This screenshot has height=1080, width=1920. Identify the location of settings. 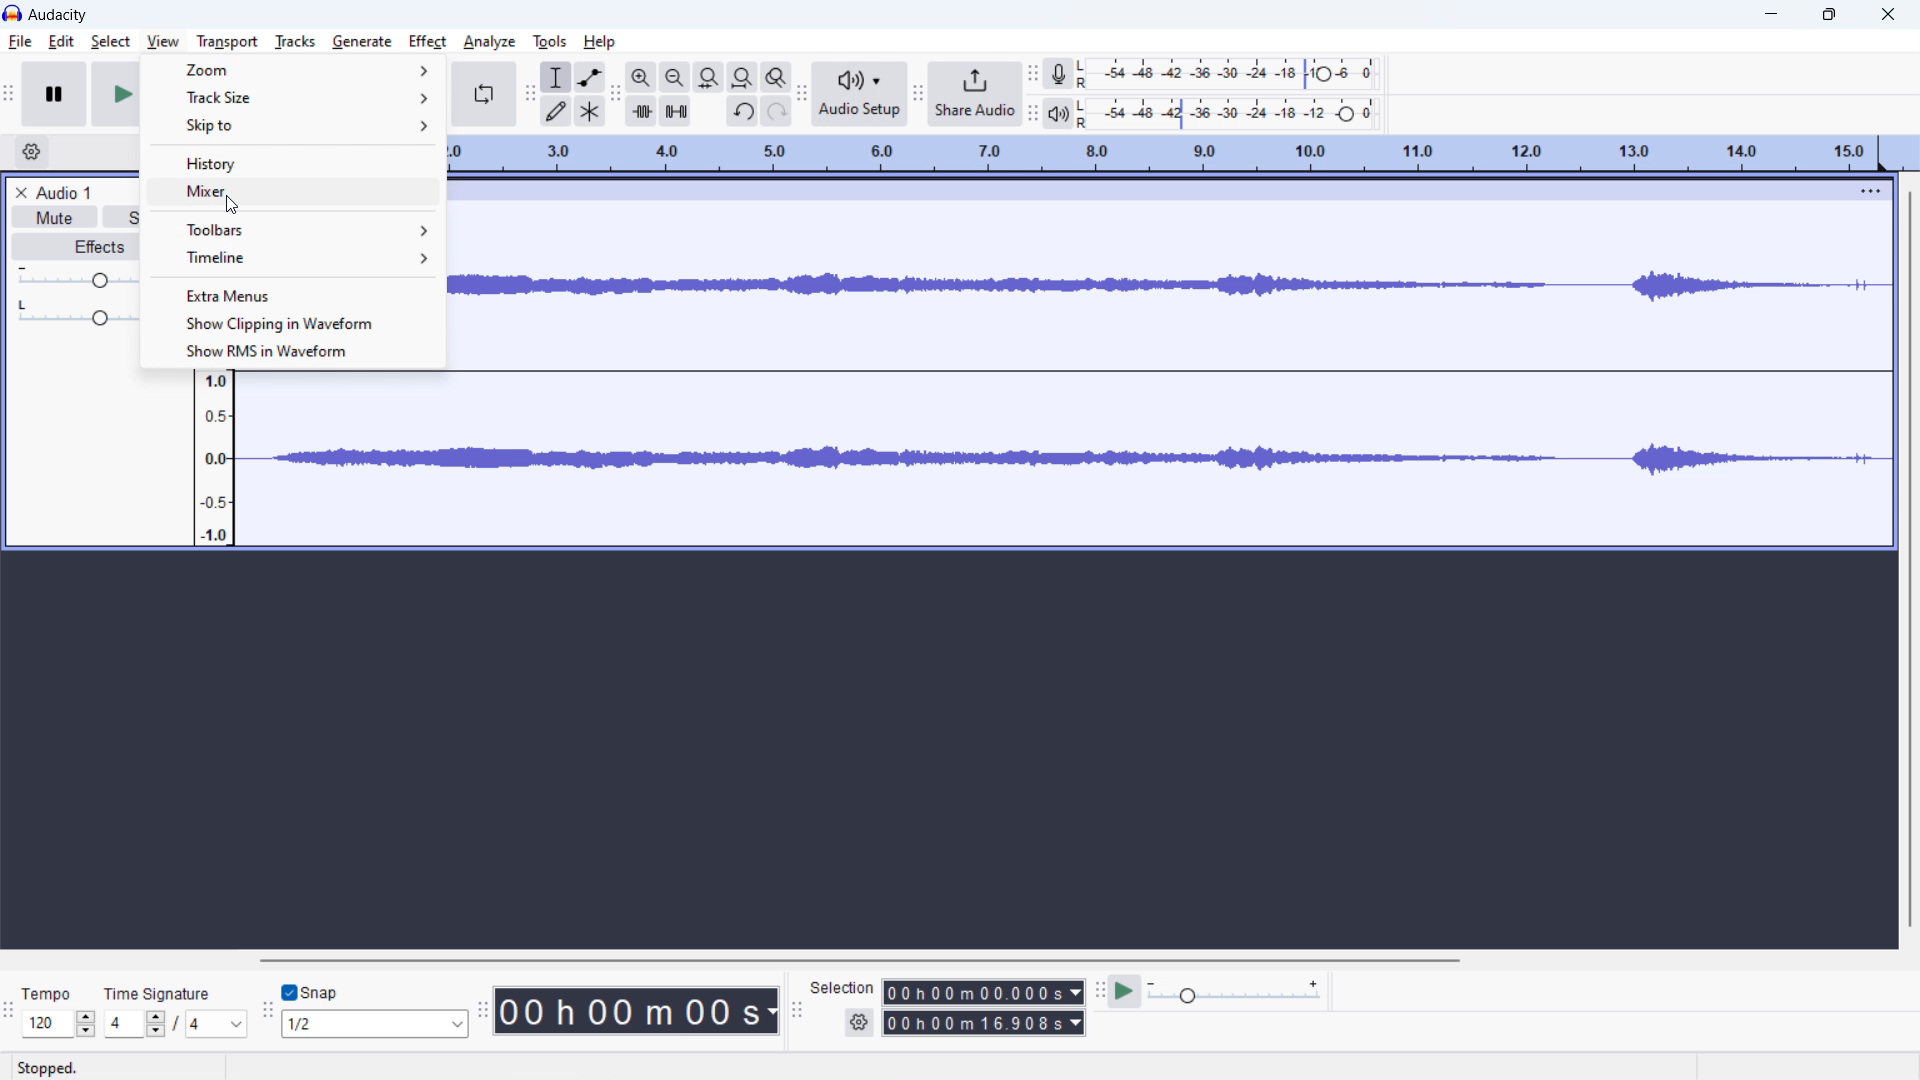
(858, 1021).